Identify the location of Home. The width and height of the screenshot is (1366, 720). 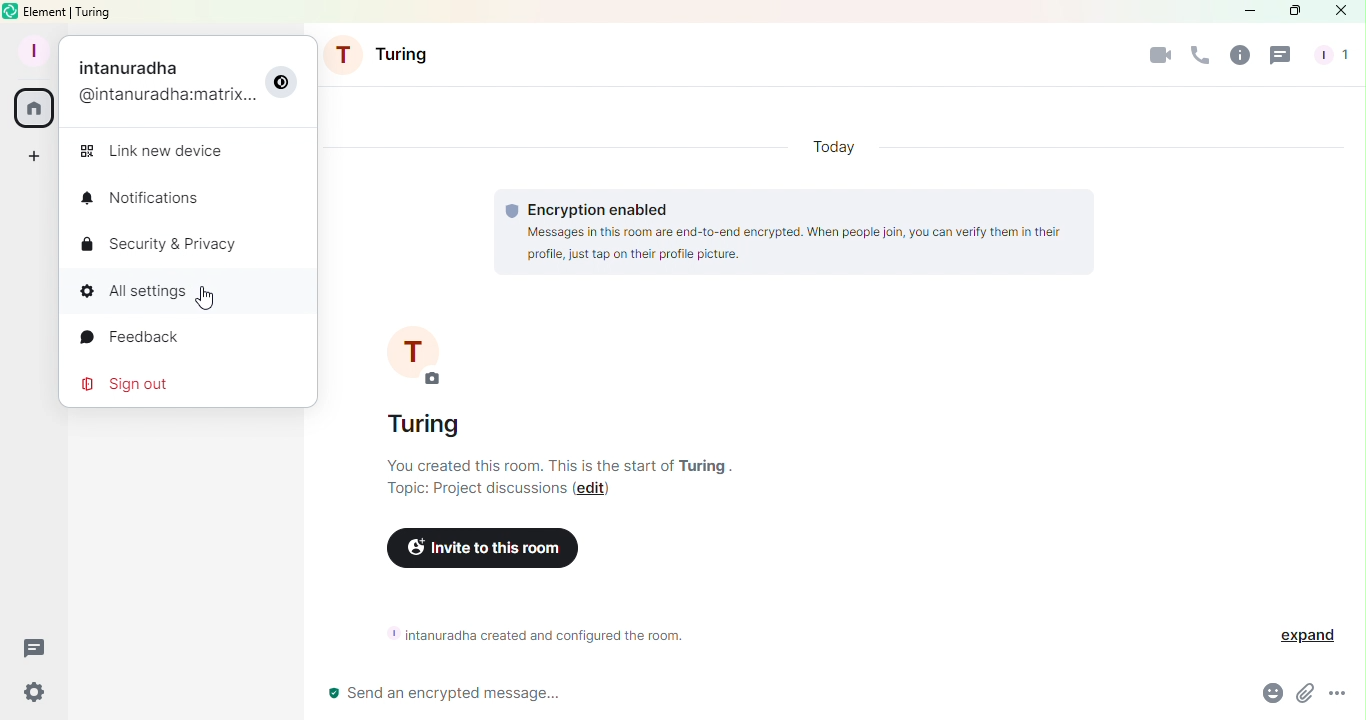
(35, 110).